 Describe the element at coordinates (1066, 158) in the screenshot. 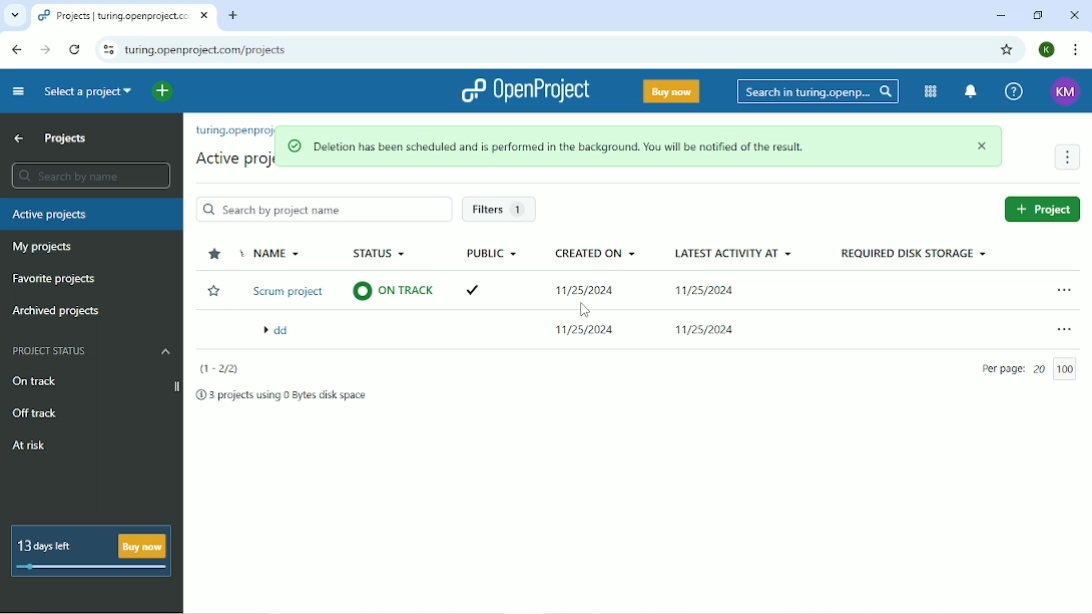

I see `More` at that location.